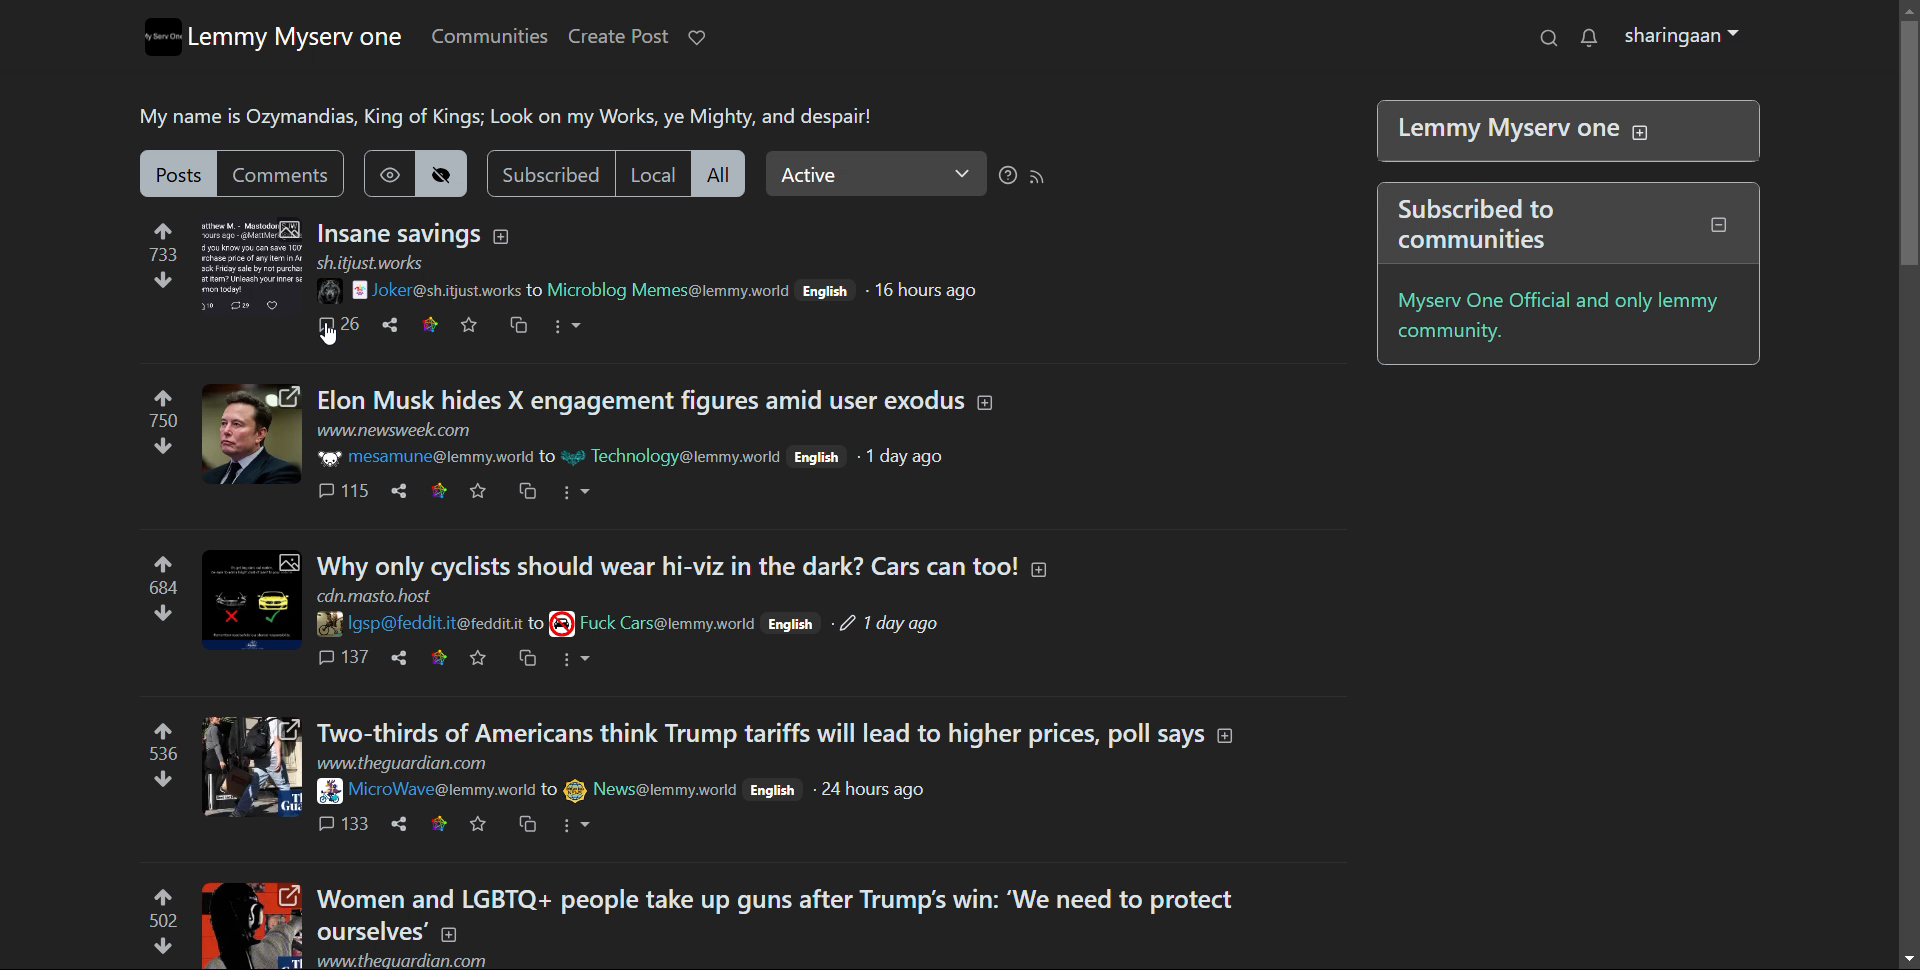 This screenshot has width=1920, height=970. Describe the element at coordinates (875, 791) in the screenshot. I see `time of post` at that location.